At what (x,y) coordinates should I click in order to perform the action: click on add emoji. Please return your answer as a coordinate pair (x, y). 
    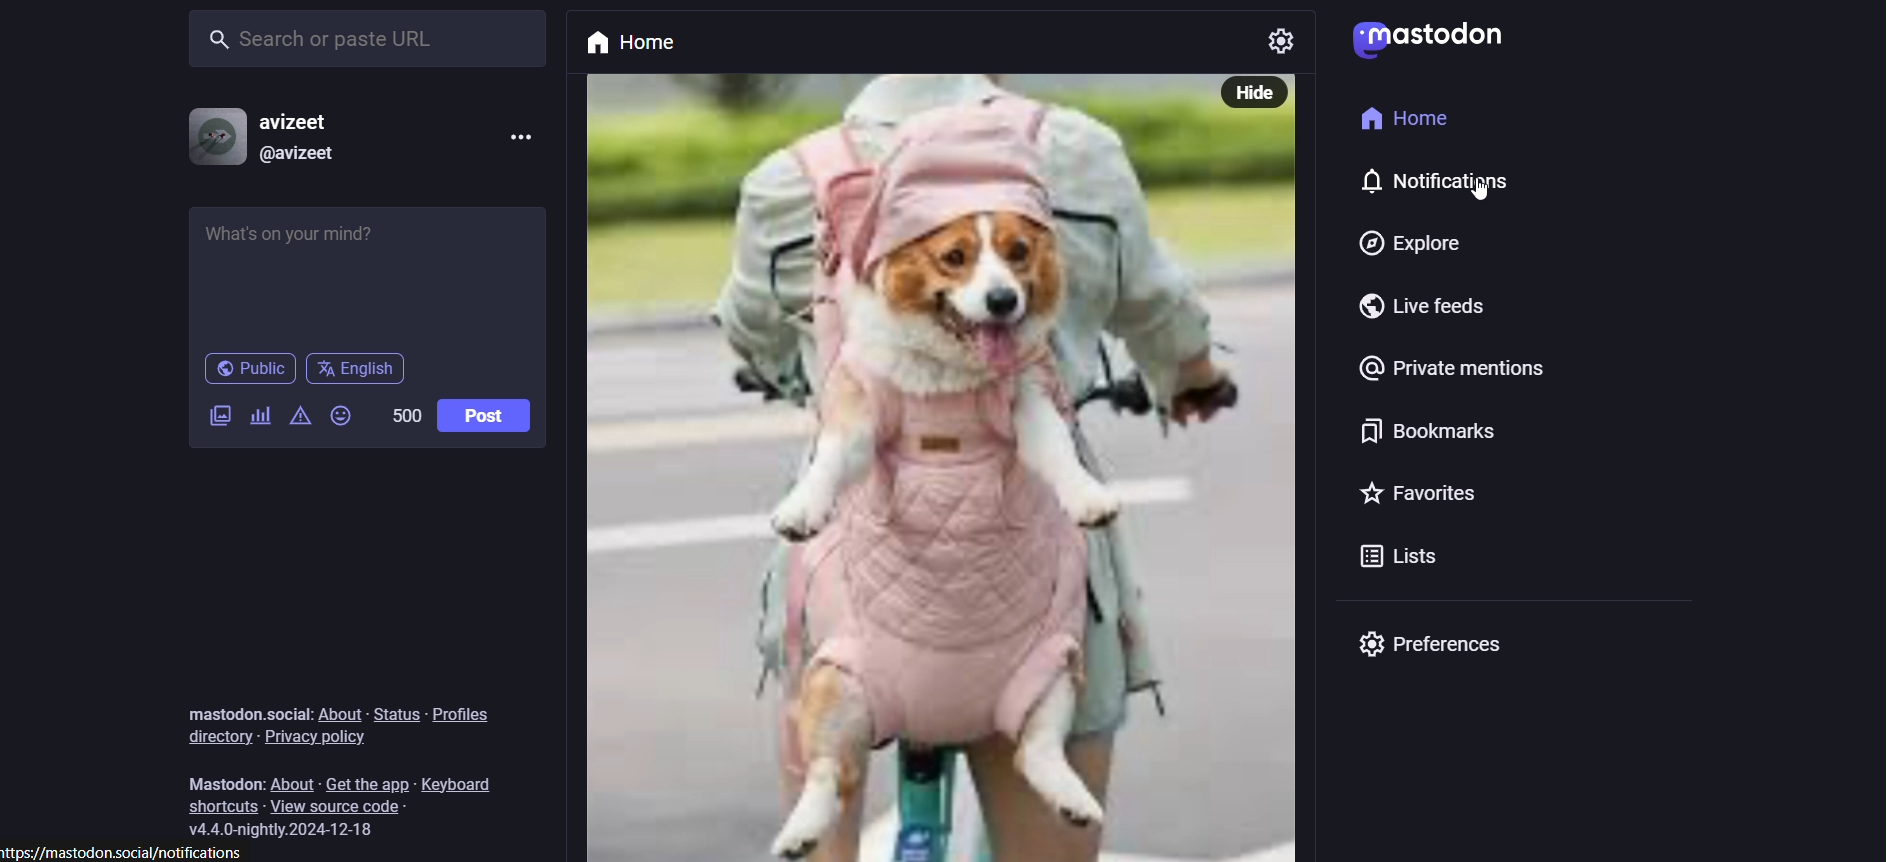
    Looking at the image, I should click on (343, 414).